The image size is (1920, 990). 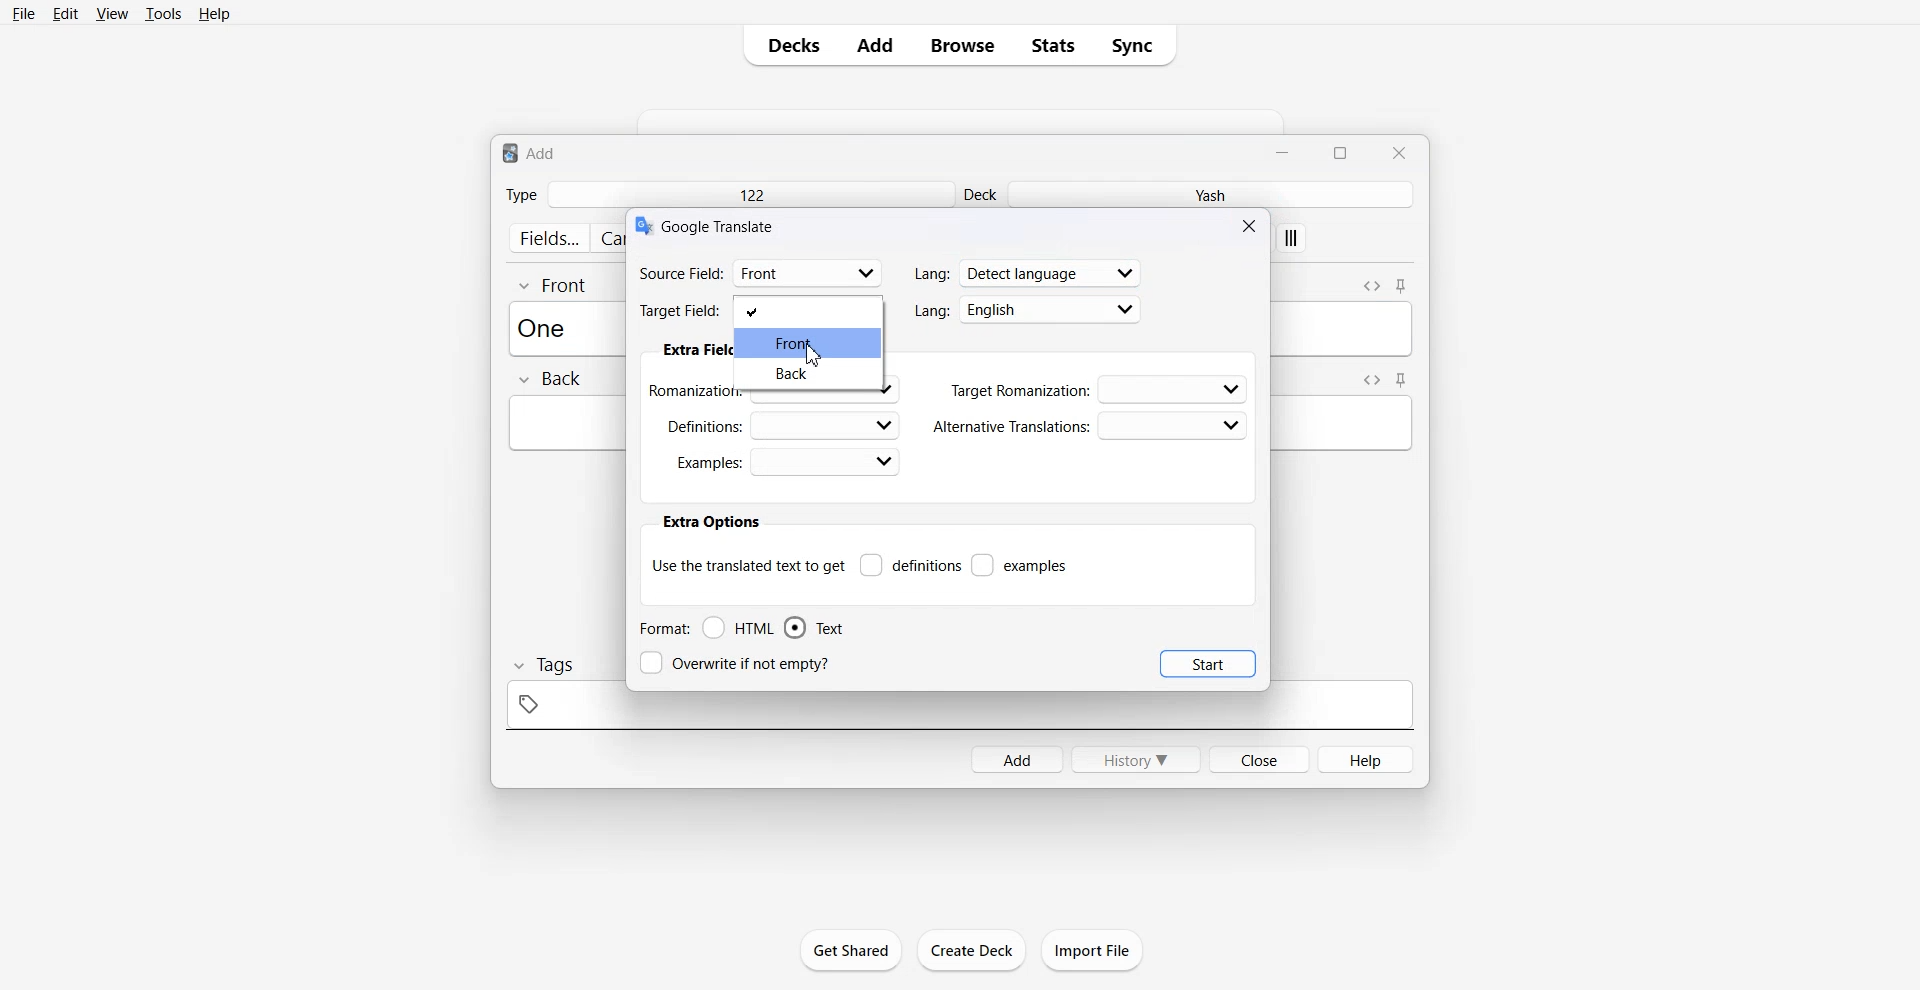 What do you see at coordinates (1016, 759) in the screenshot?
I see `Add` at bounding box center [1016, 759].